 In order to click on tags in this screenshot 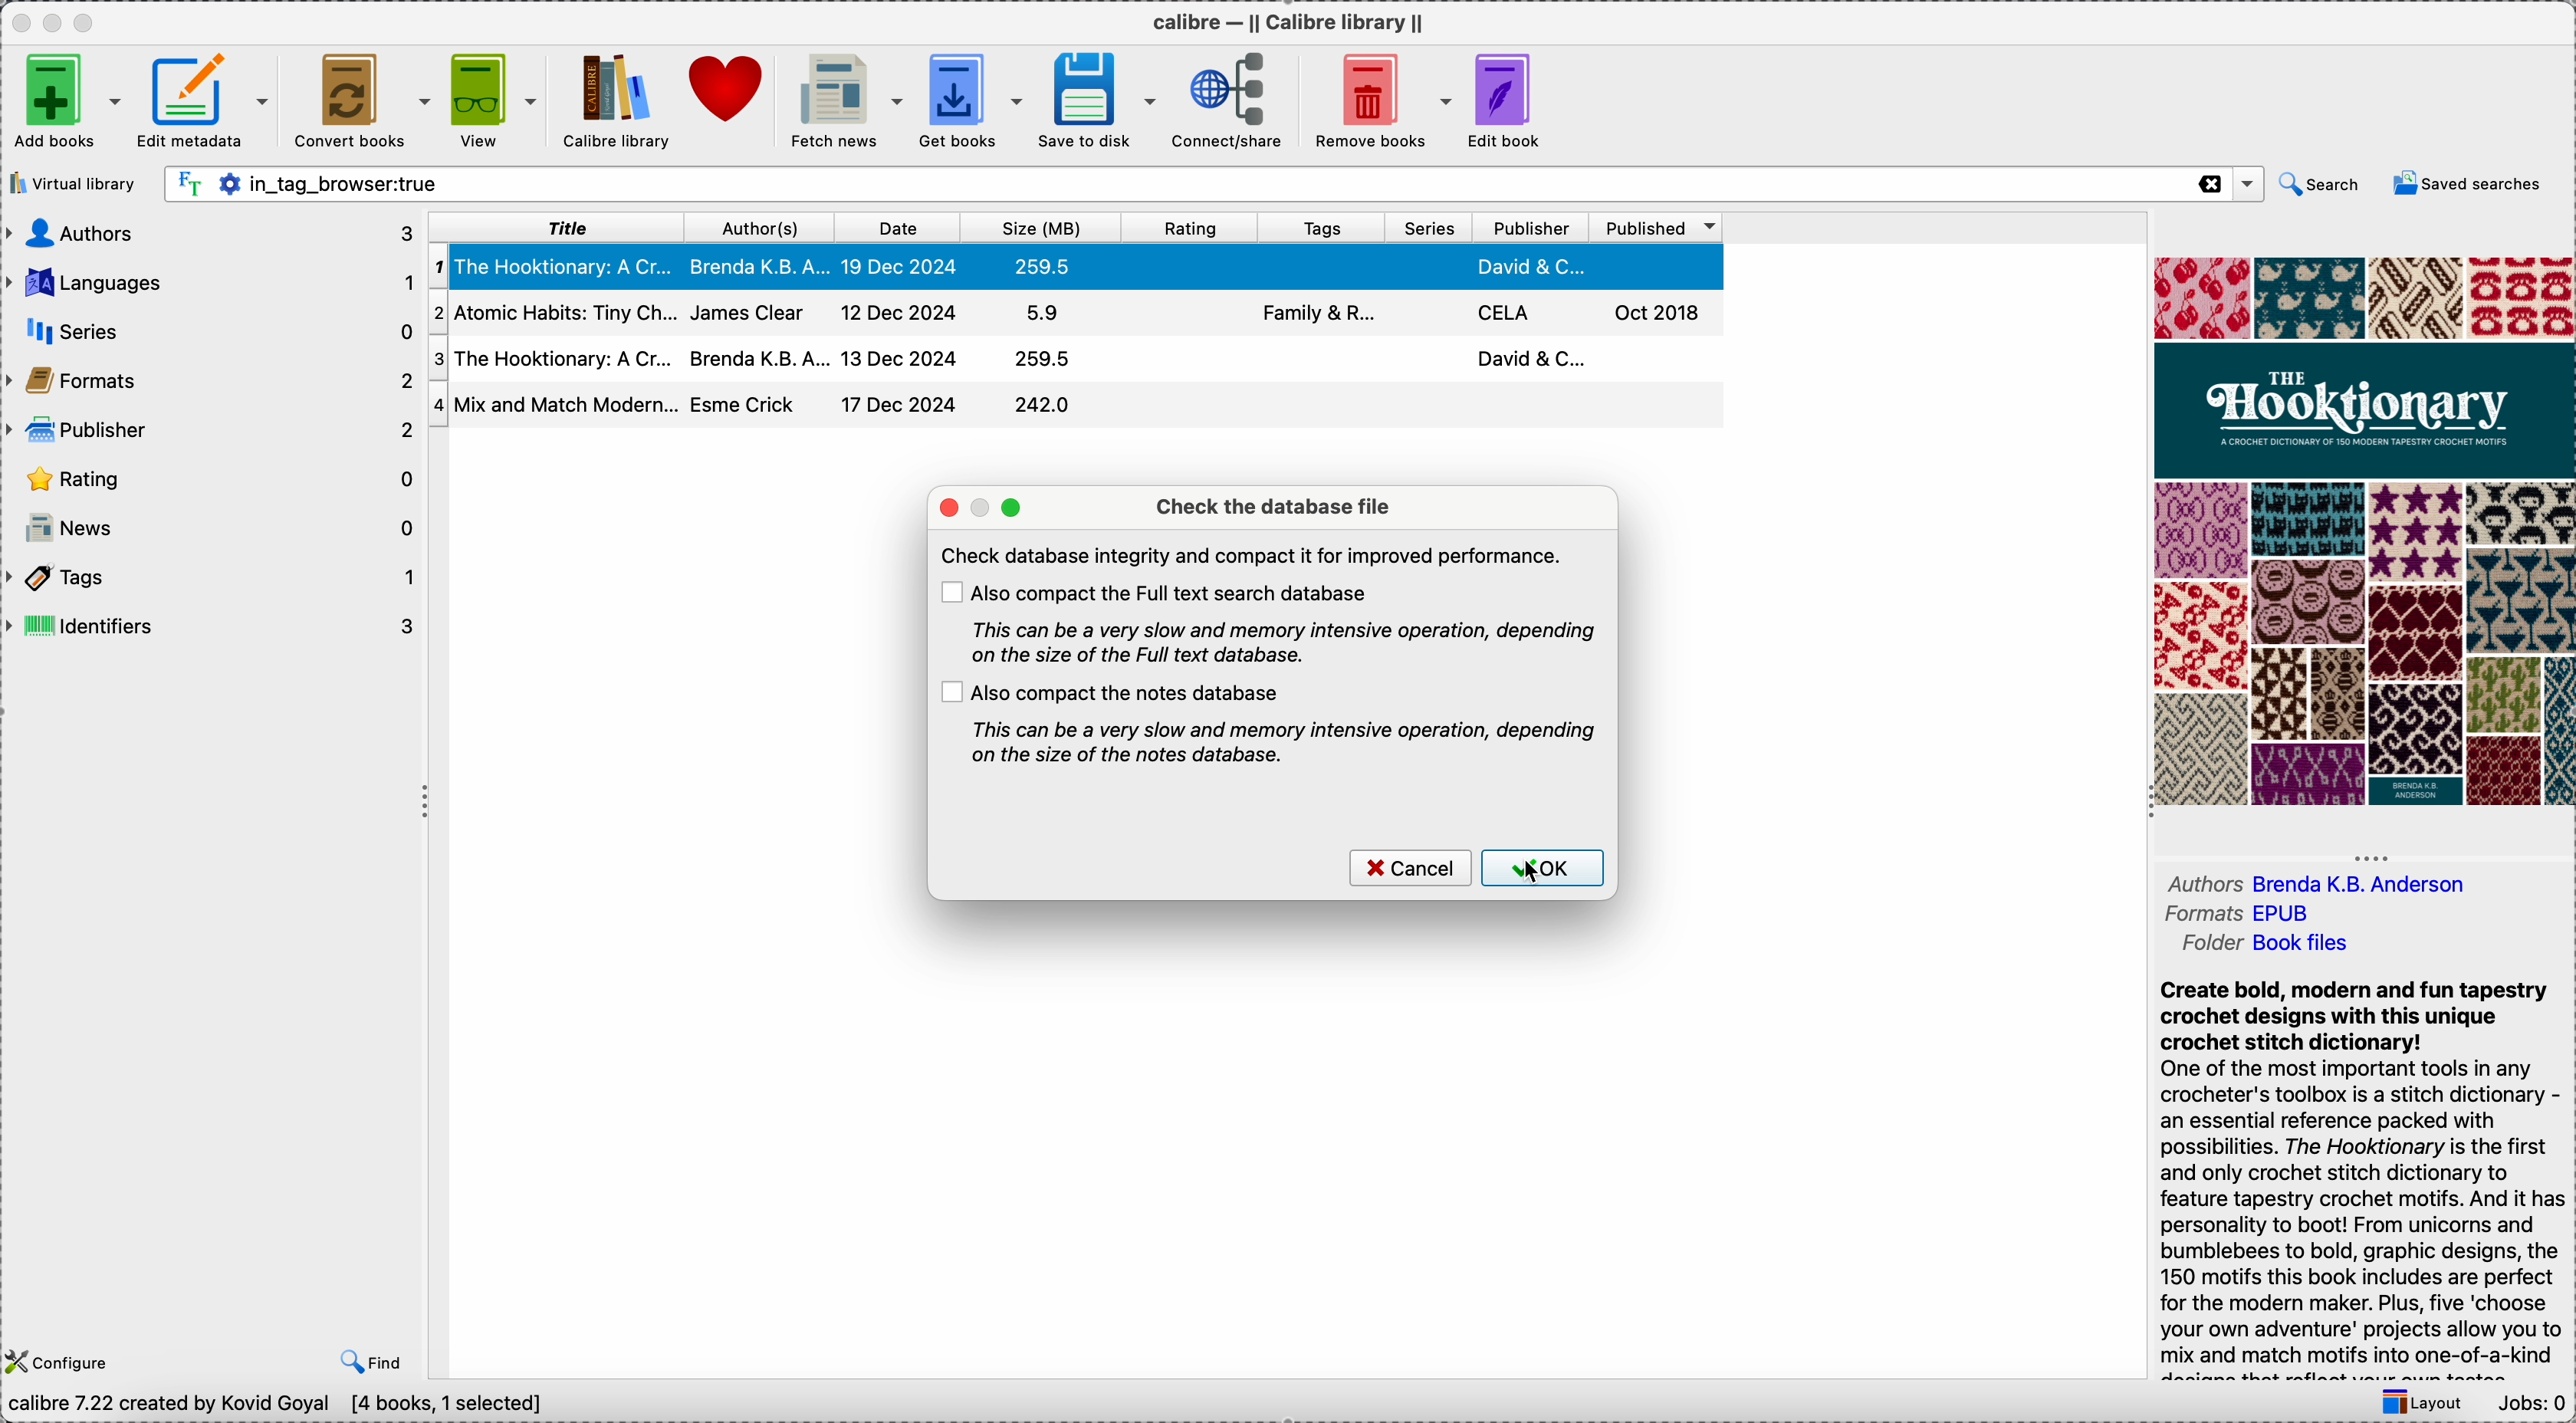, I will do `click(213, 577)`.